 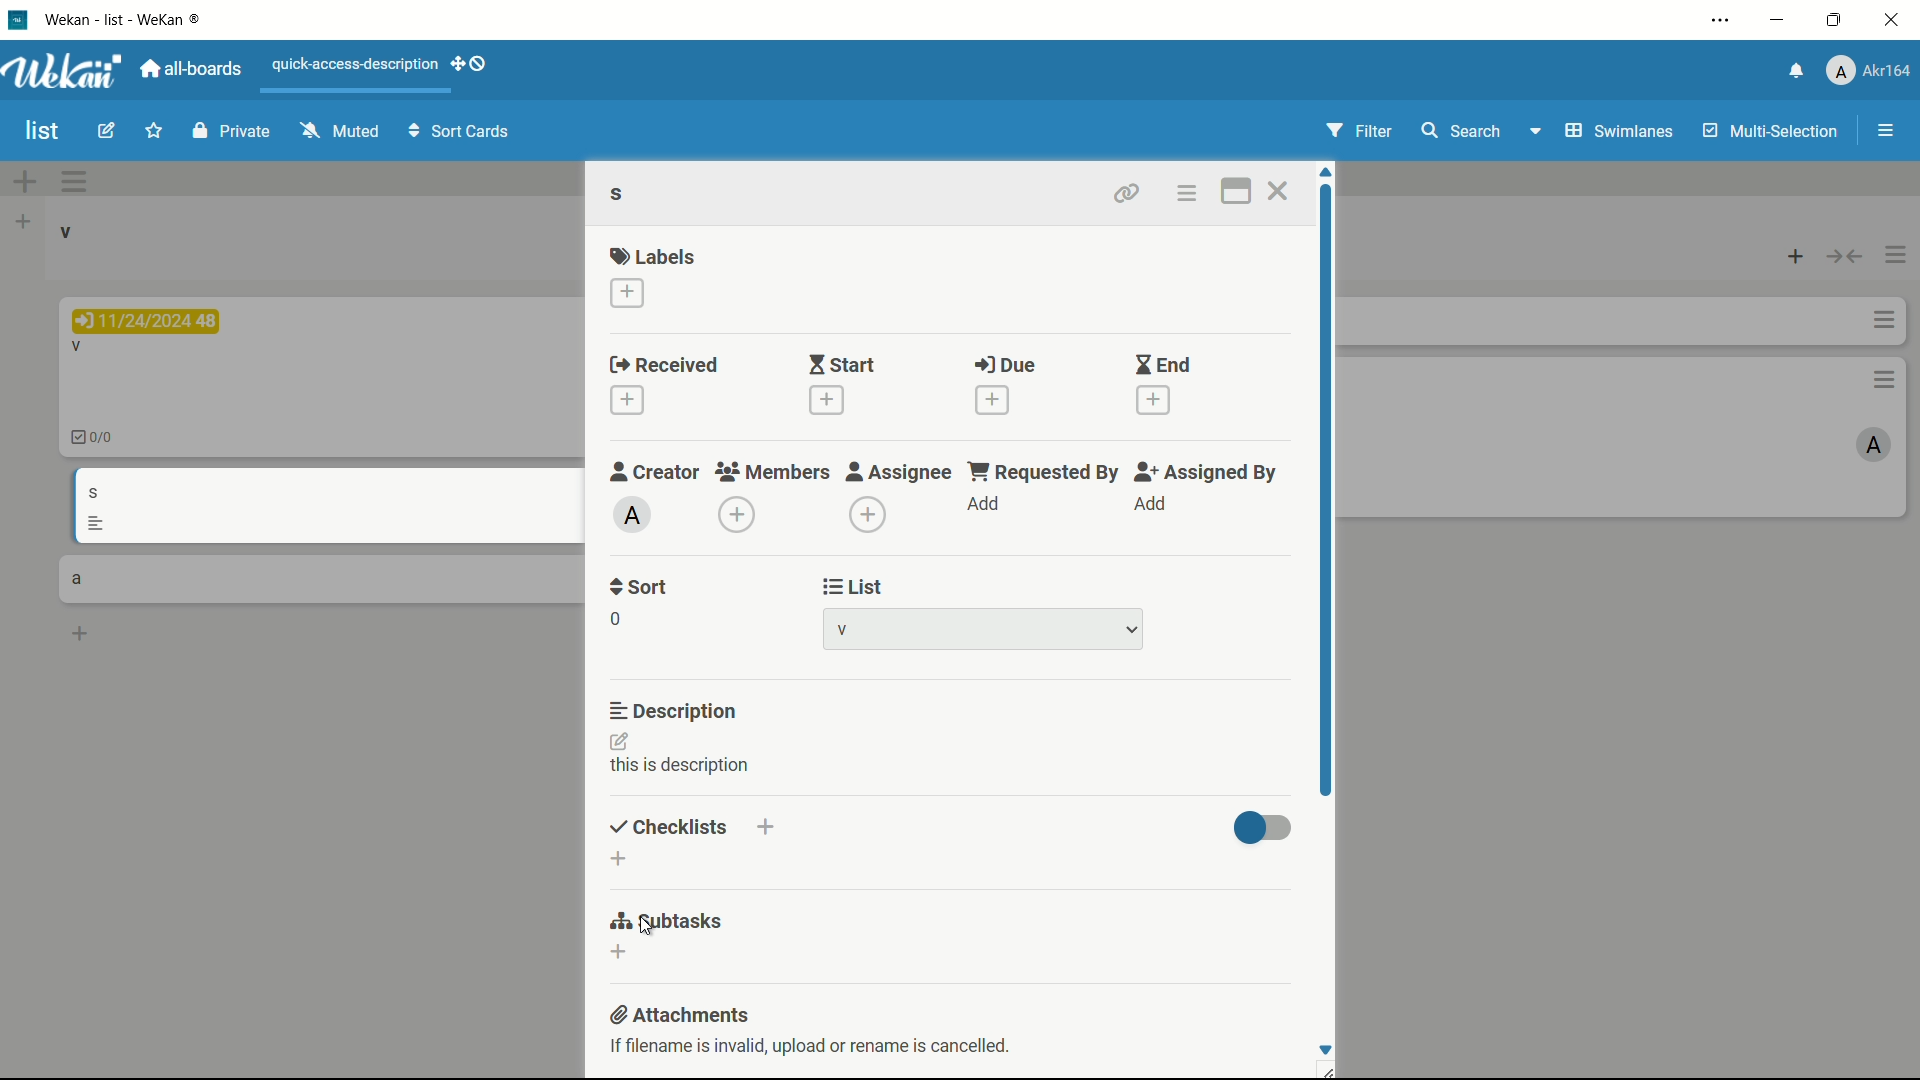 I want to click on add checklist, so click(x=619, y=860).